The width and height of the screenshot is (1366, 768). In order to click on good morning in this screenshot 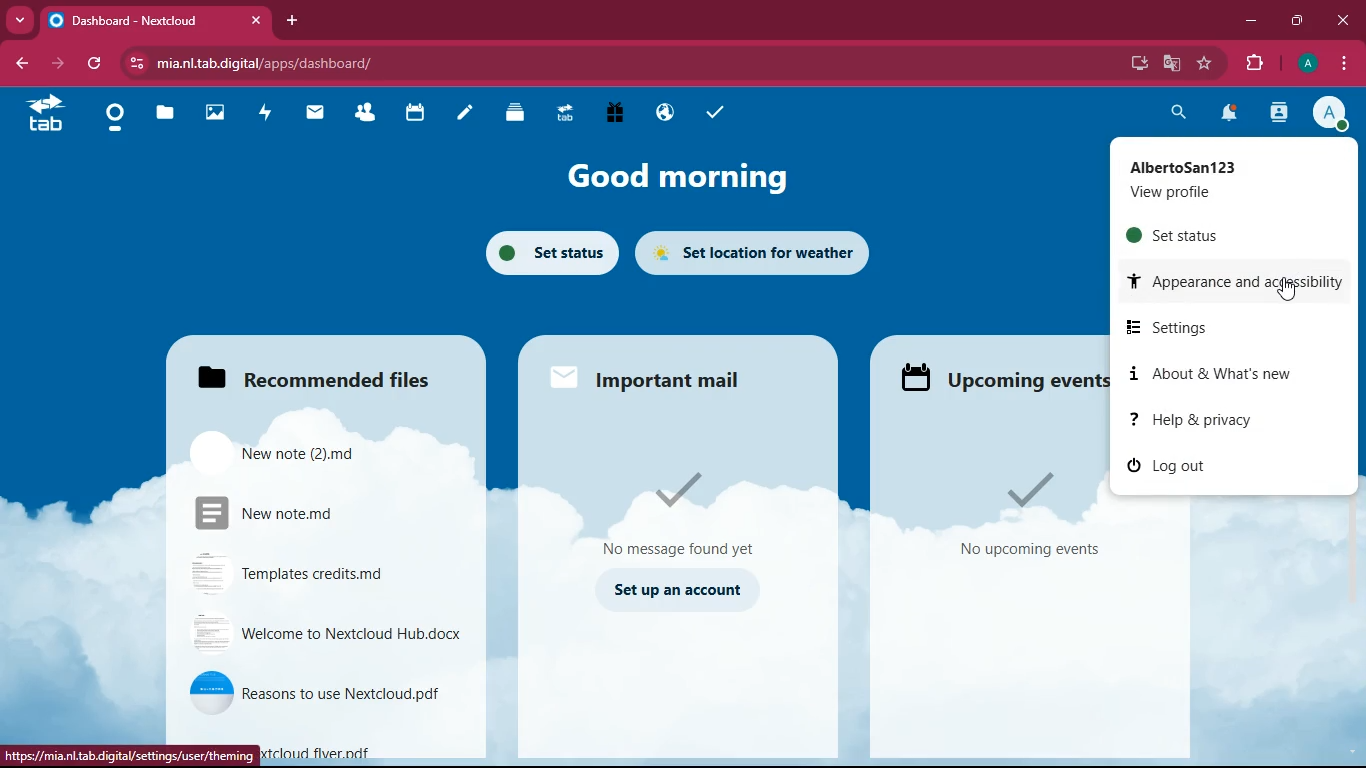, I will do `click(671, 179)`.